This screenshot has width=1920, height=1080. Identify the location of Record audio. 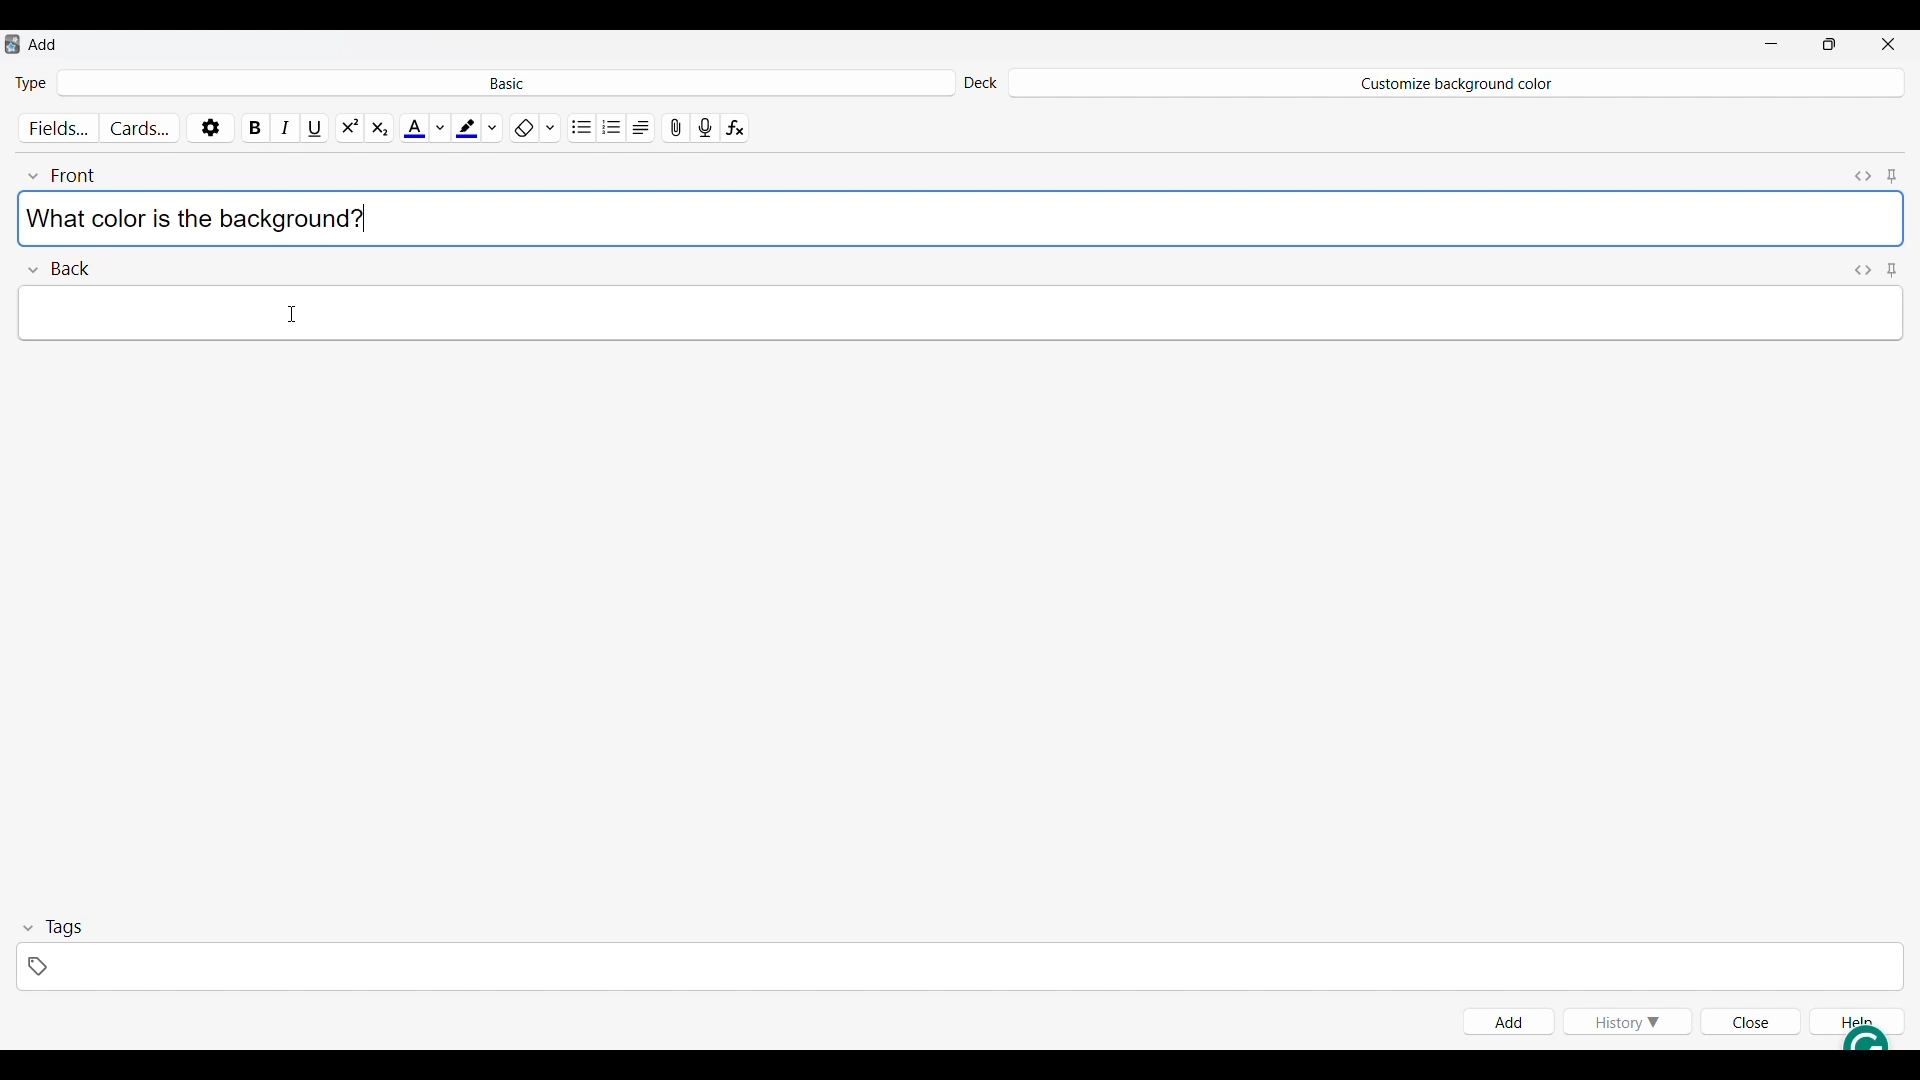
(705, 125).